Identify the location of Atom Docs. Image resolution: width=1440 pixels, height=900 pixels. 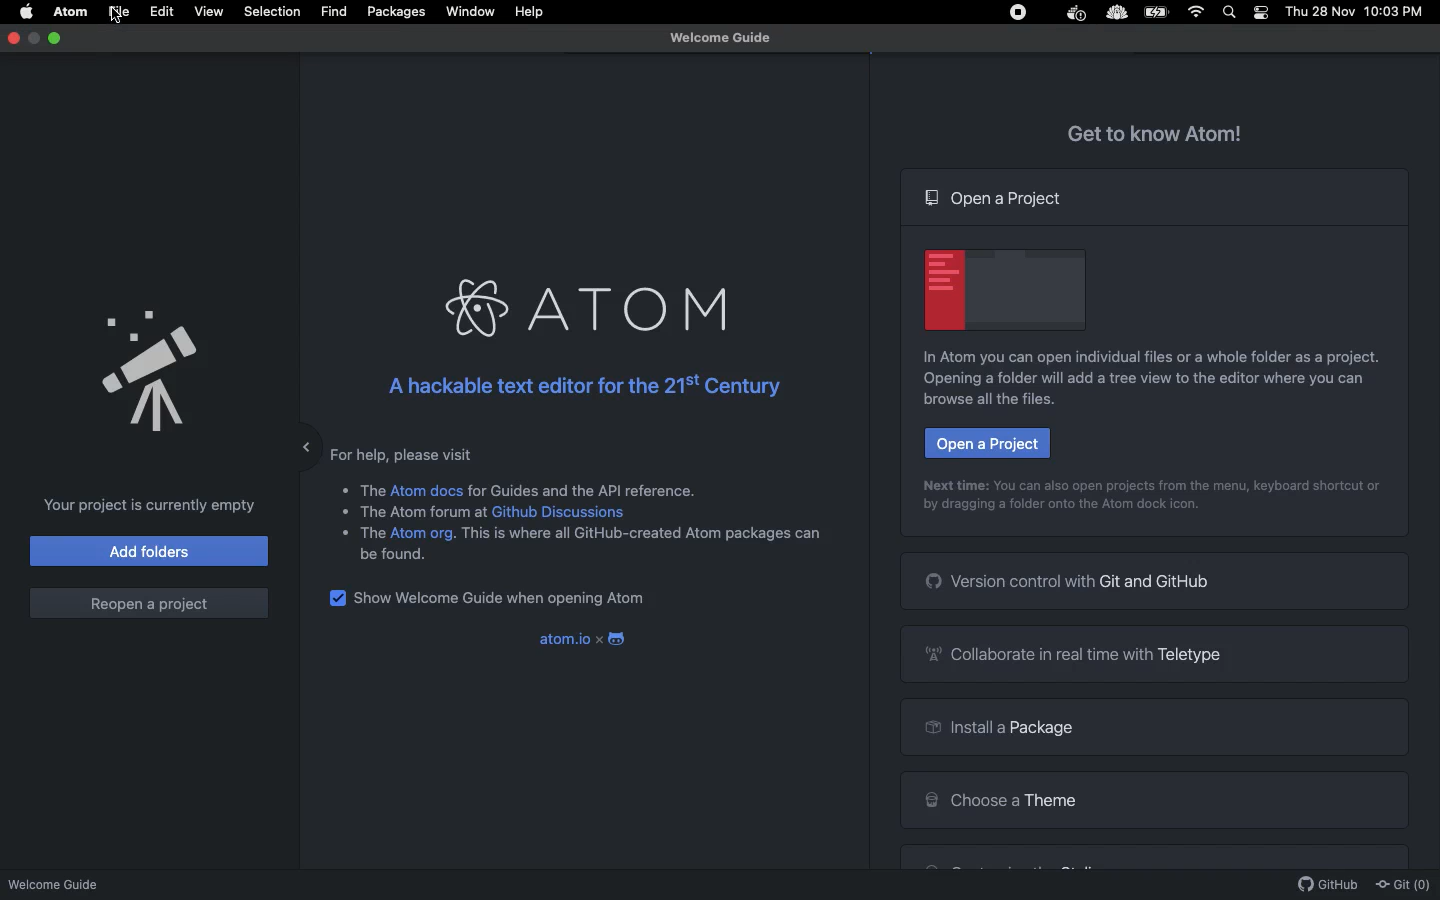
(427, 489).